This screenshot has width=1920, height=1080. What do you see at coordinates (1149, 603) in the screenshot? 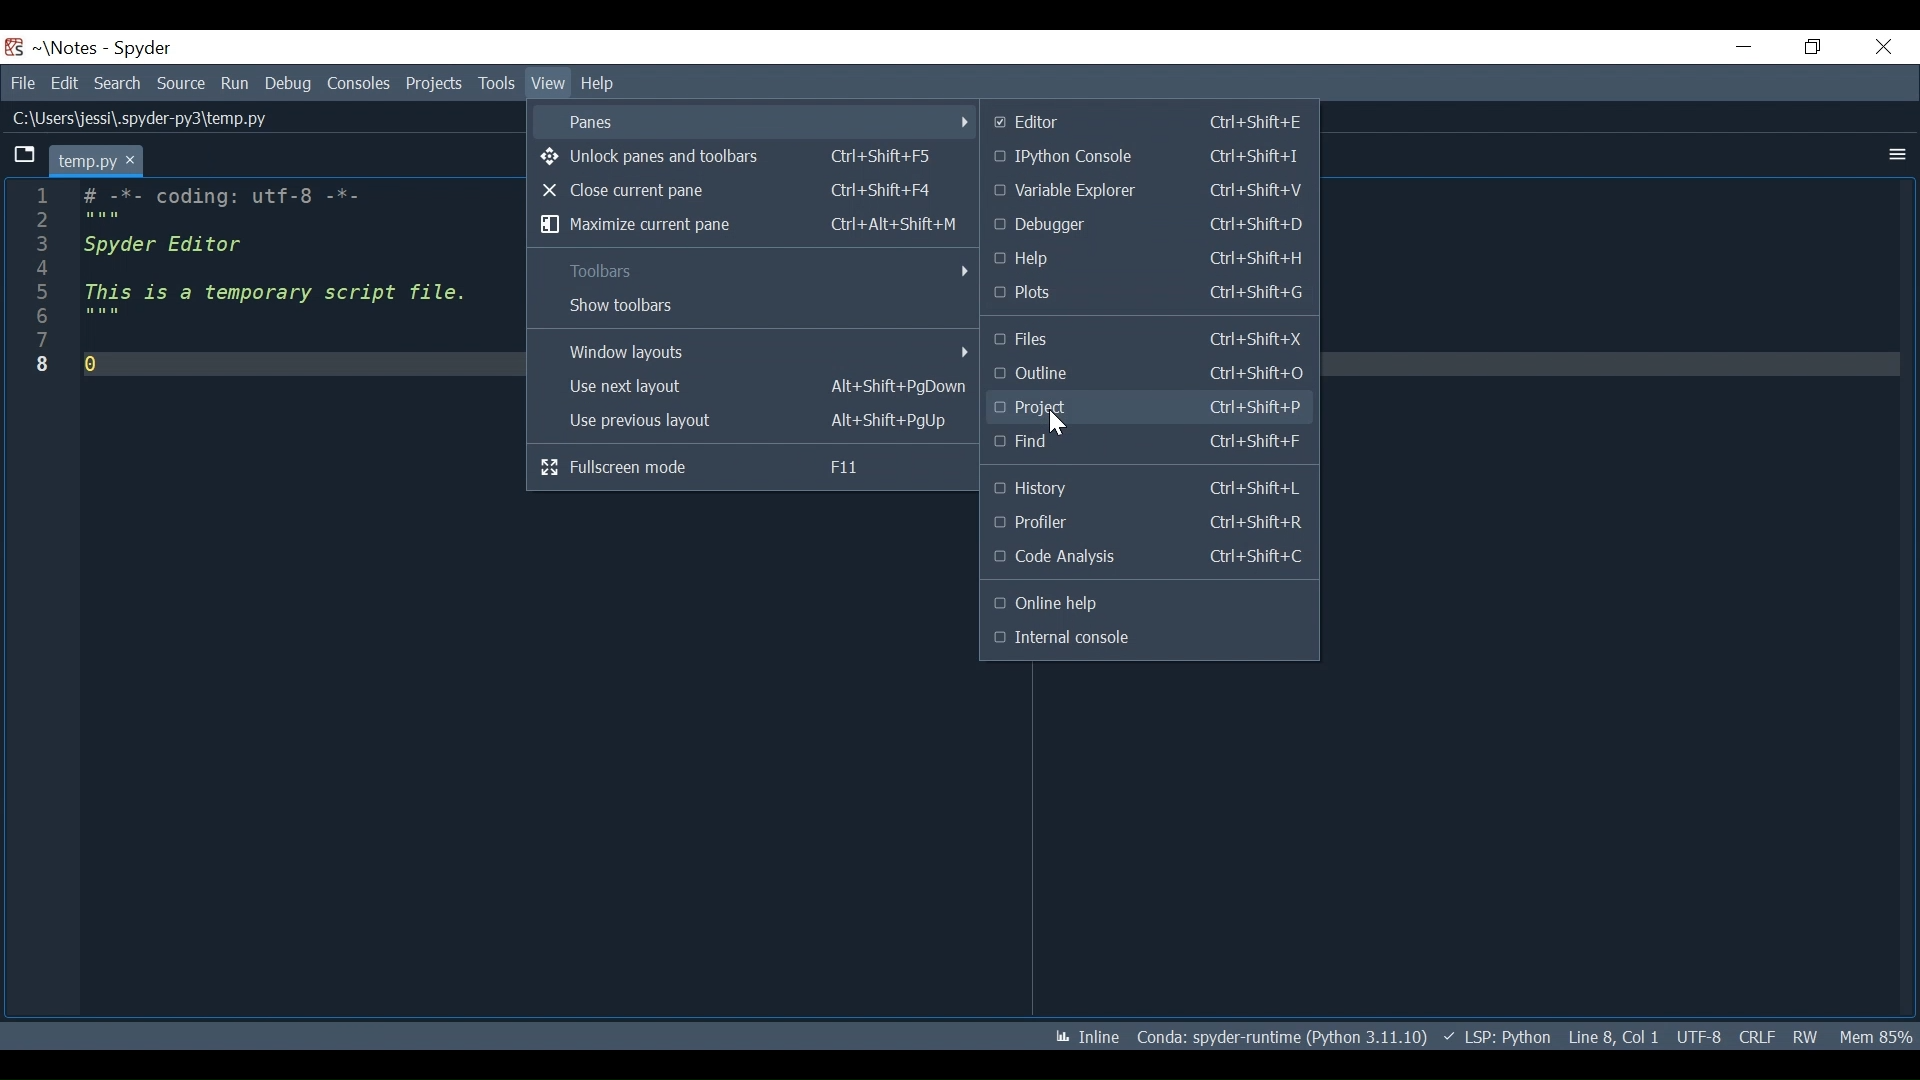
I see `Online help` at bounding box center [1149, 603].